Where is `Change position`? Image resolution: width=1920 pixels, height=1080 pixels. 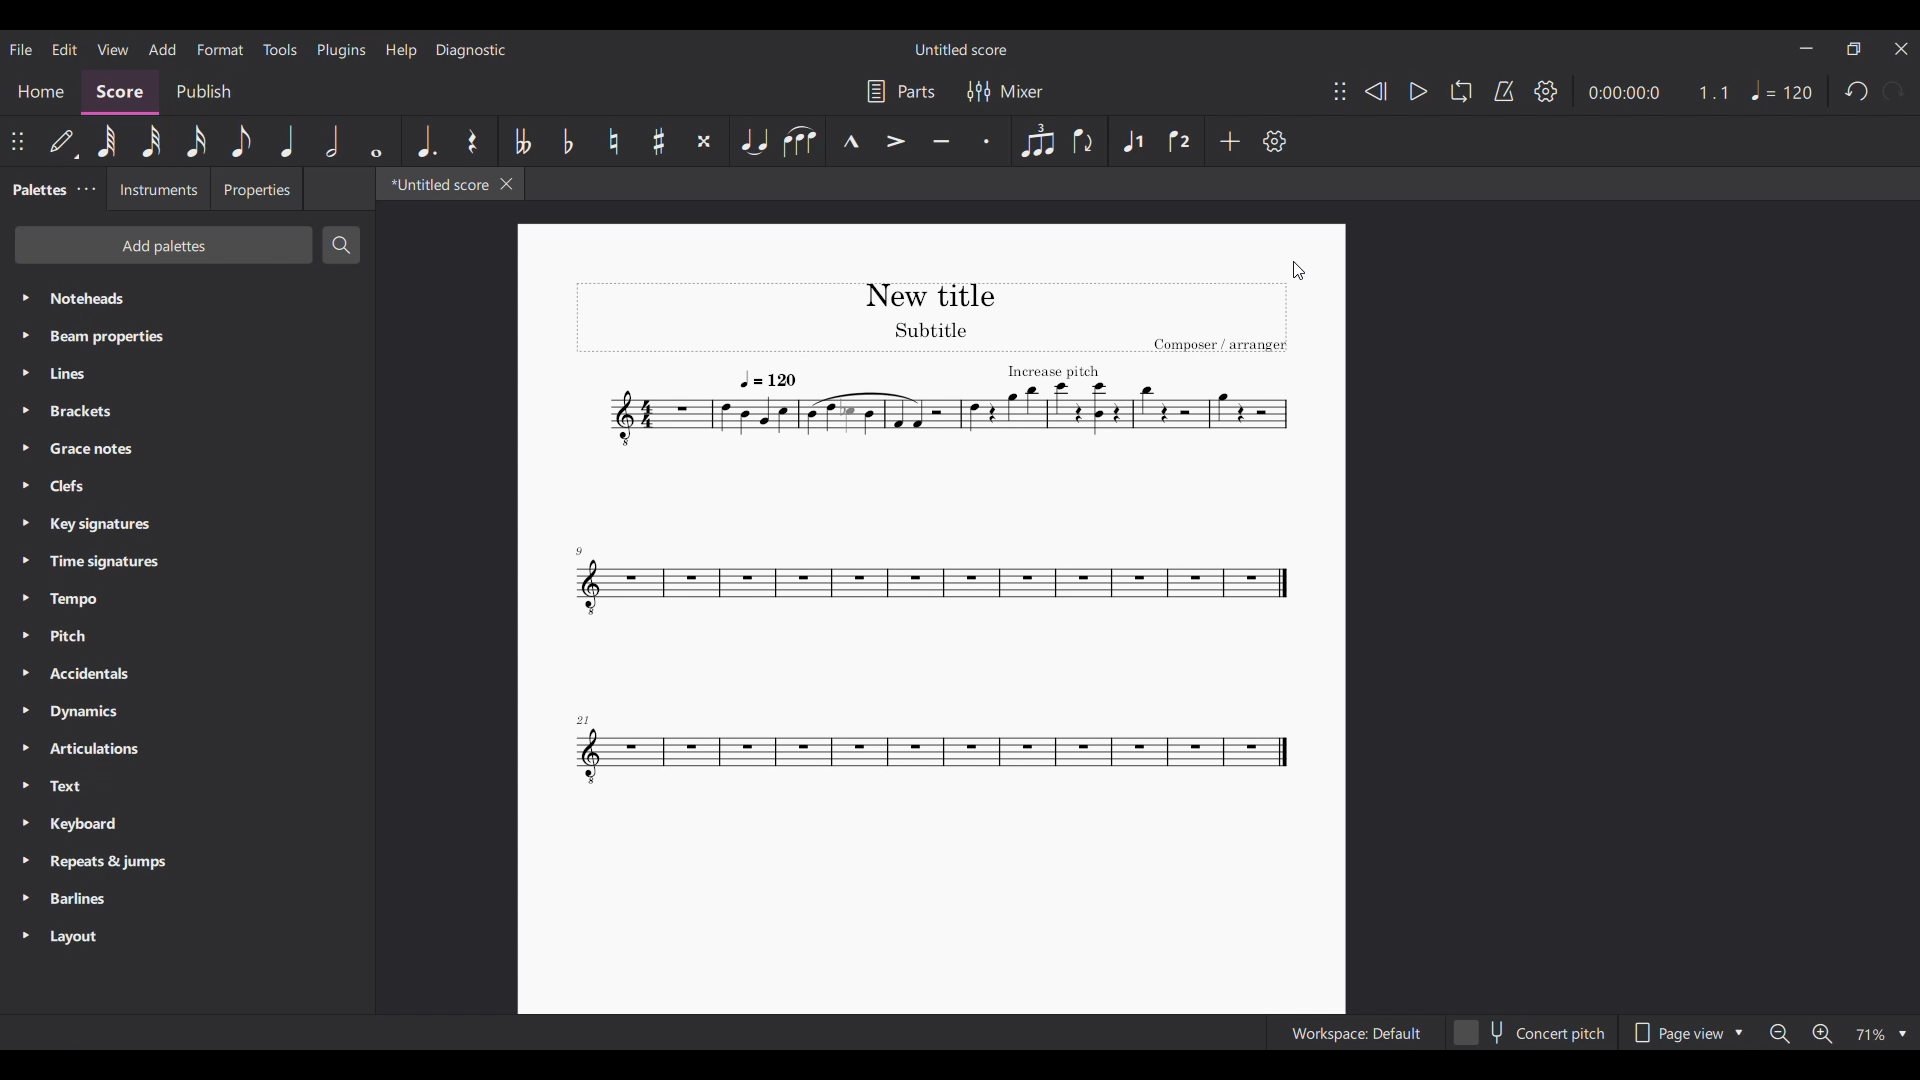
Change position is located at coordinates (1340, 91).